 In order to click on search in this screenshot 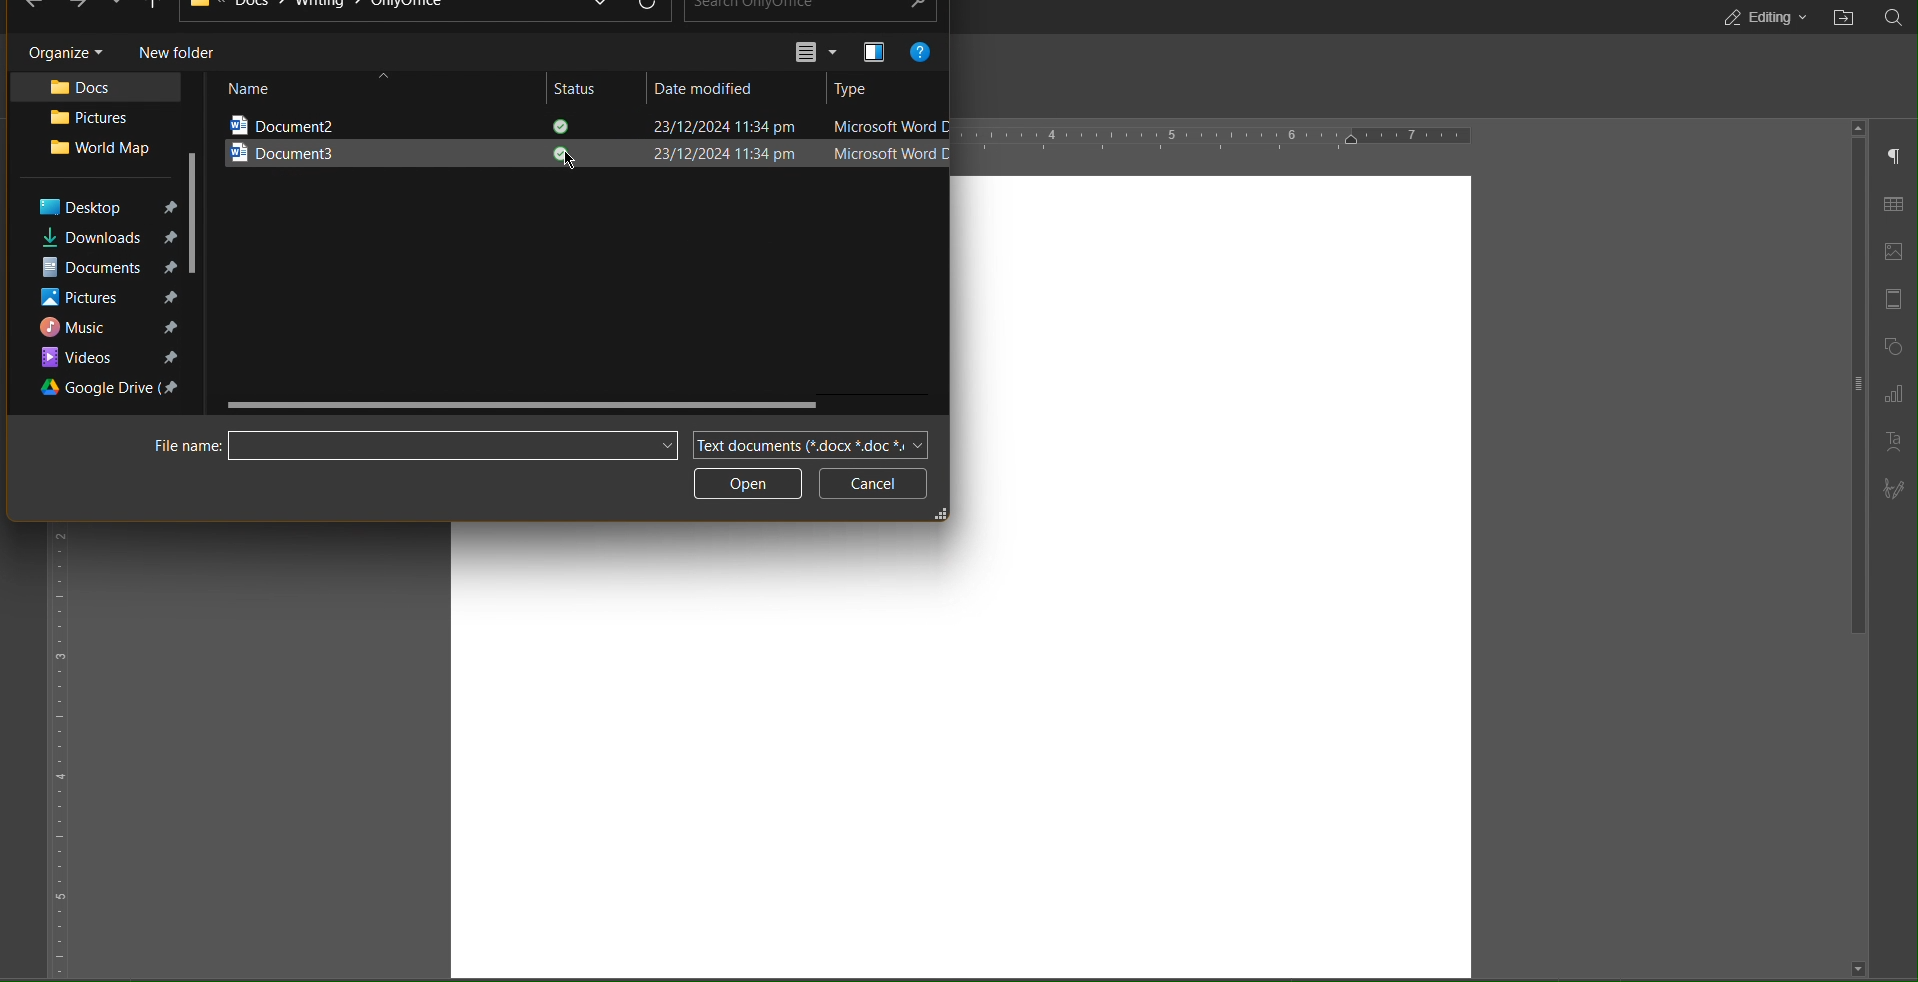, I will do `click(814, 11)`.